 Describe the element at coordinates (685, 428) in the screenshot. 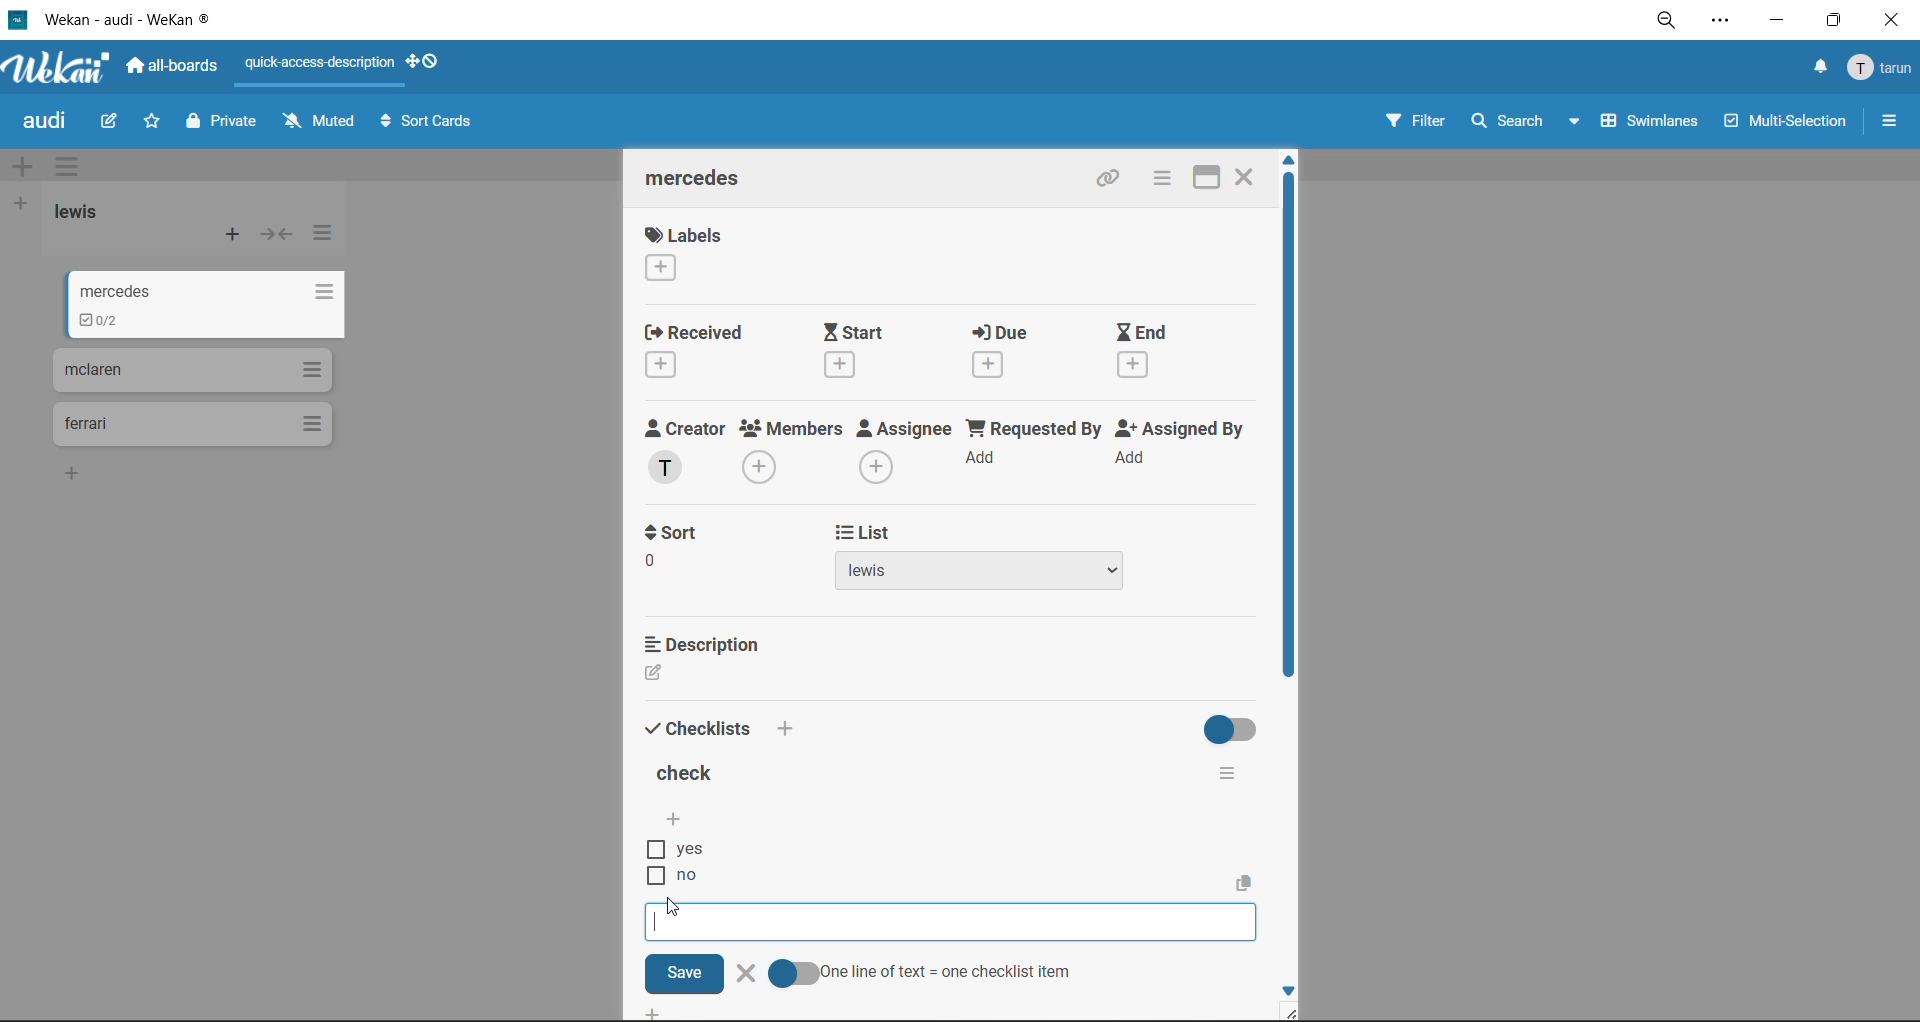

I see `creator` at that location.